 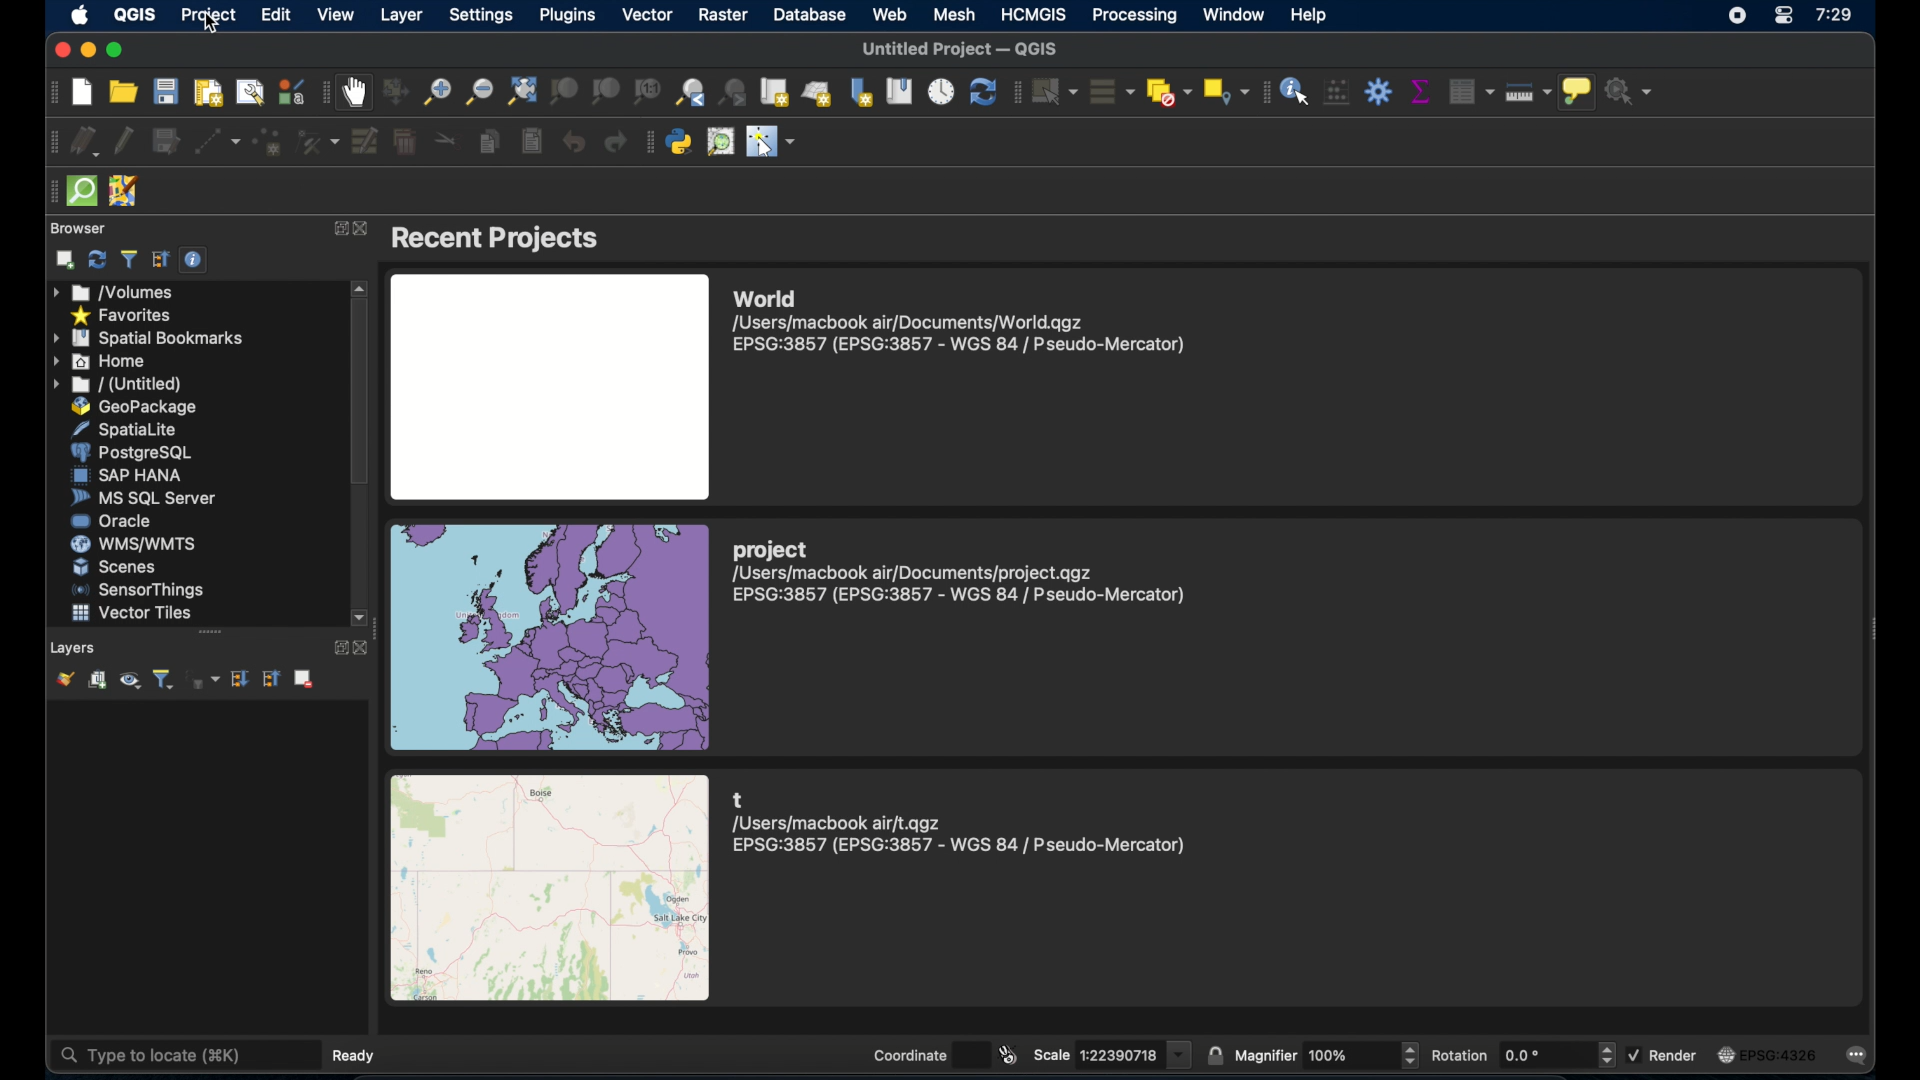 I want to click on add selected layers, so click(x=65, y=260).